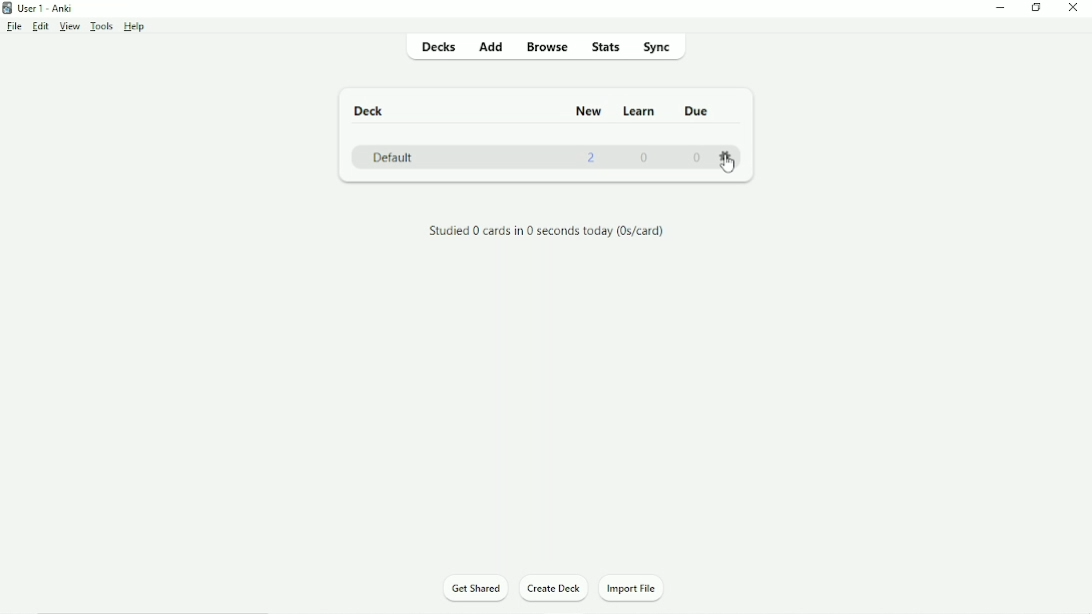  Describe the element at coordinates (641, 111) in the screenshot. I see `Learn` at that location.